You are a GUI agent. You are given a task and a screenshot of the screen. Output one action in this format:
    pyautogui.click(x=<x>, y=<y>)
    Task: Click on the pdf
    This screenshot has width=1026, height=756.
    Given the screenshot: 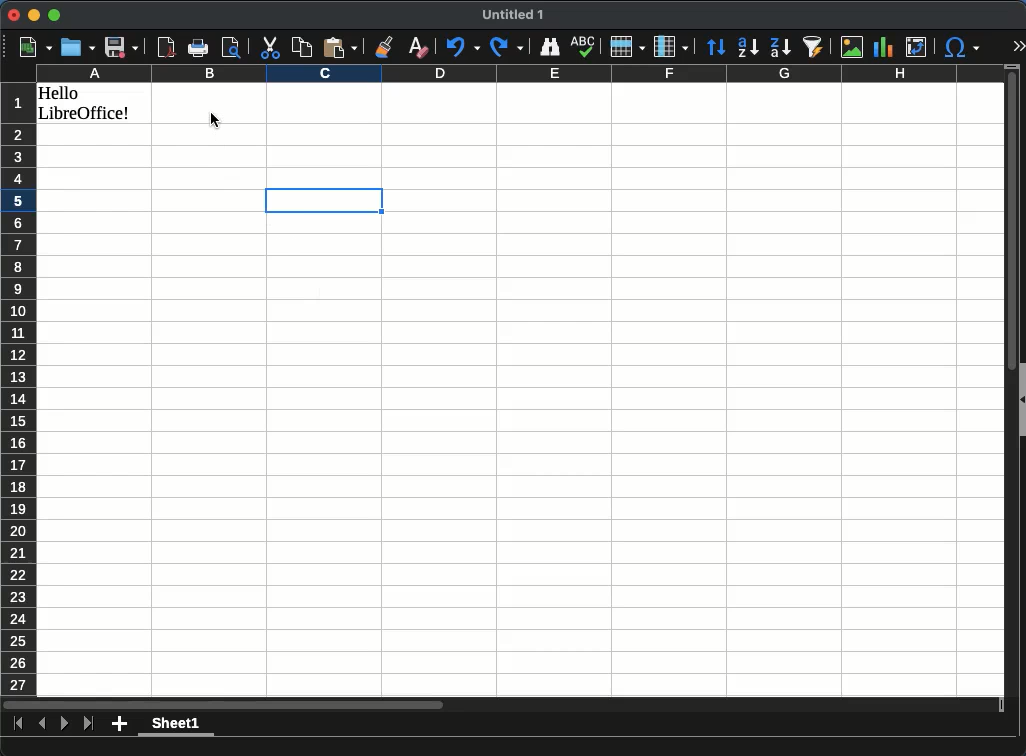 What is the action you would take?
    pyautogui.click(x=165, y=47)
    